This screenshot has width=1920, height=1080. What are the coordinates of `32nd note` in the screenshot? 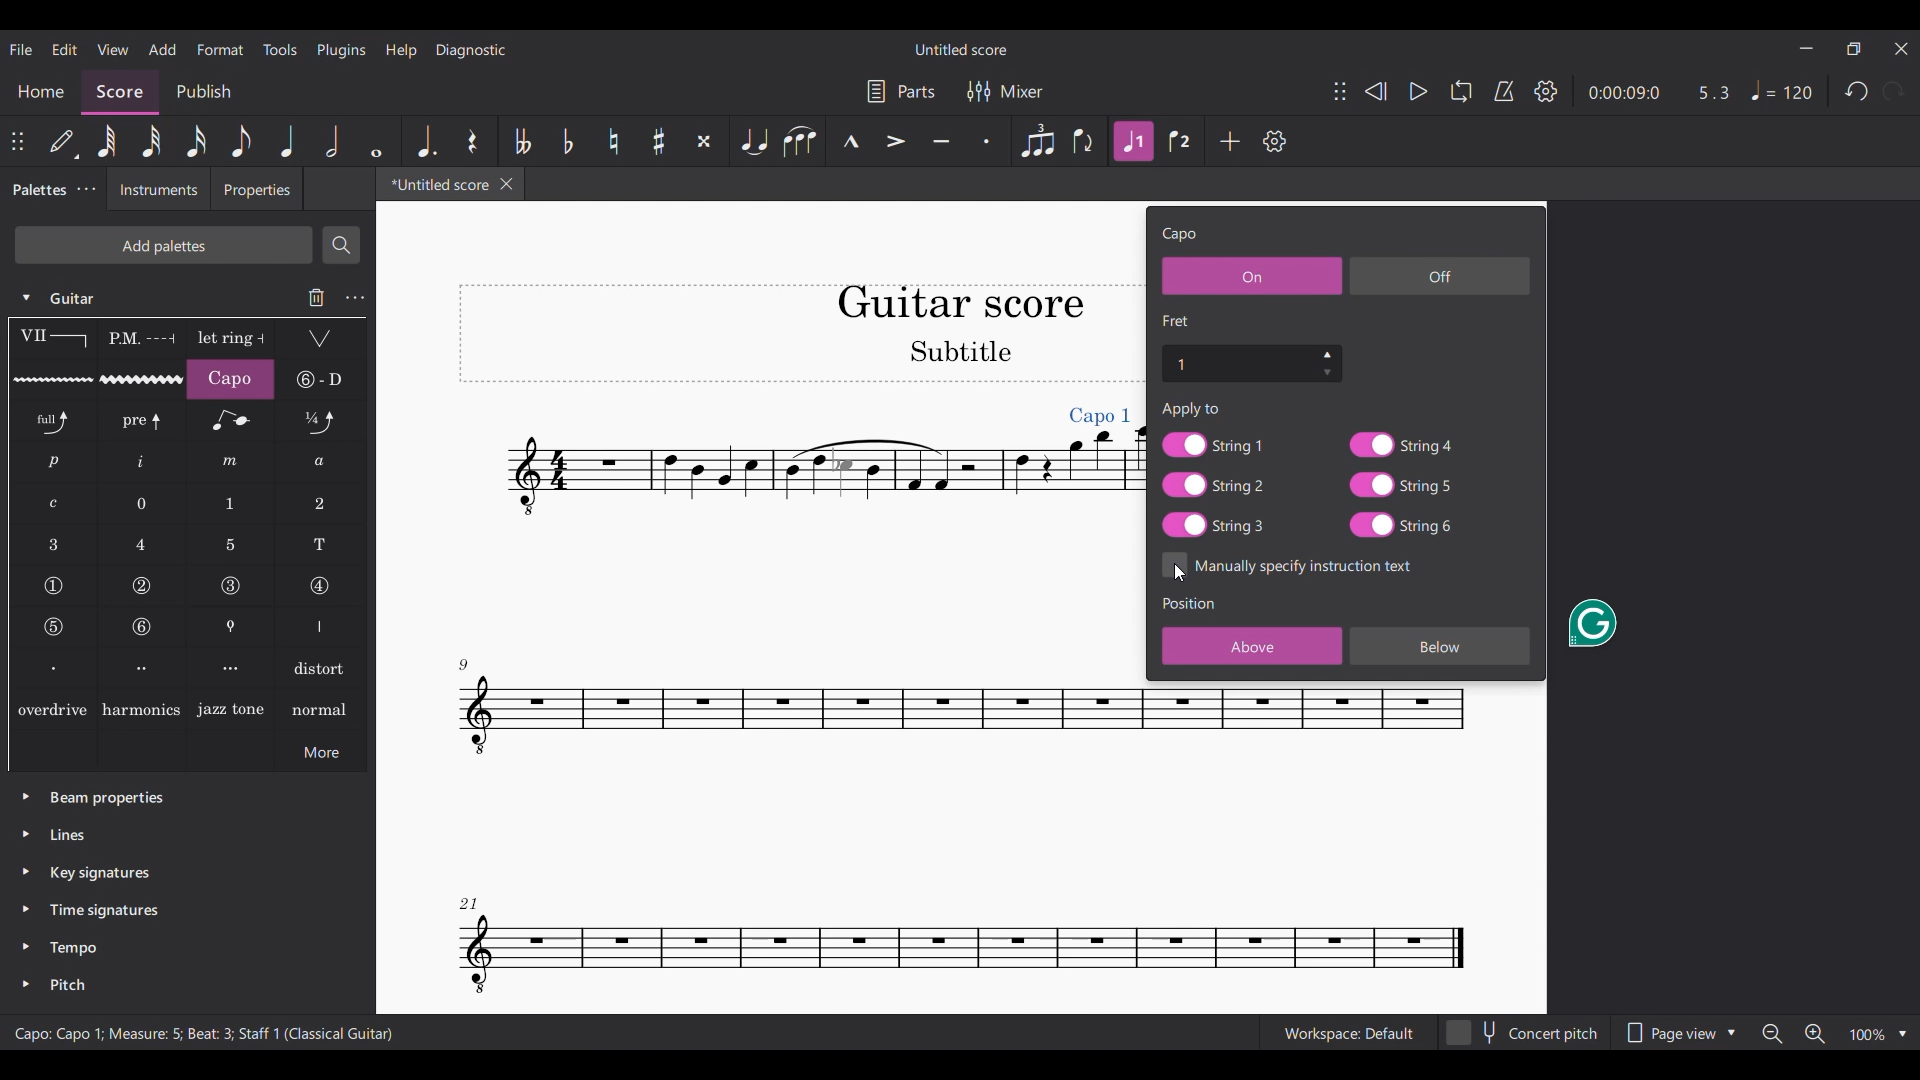 It's located at (151, 141).